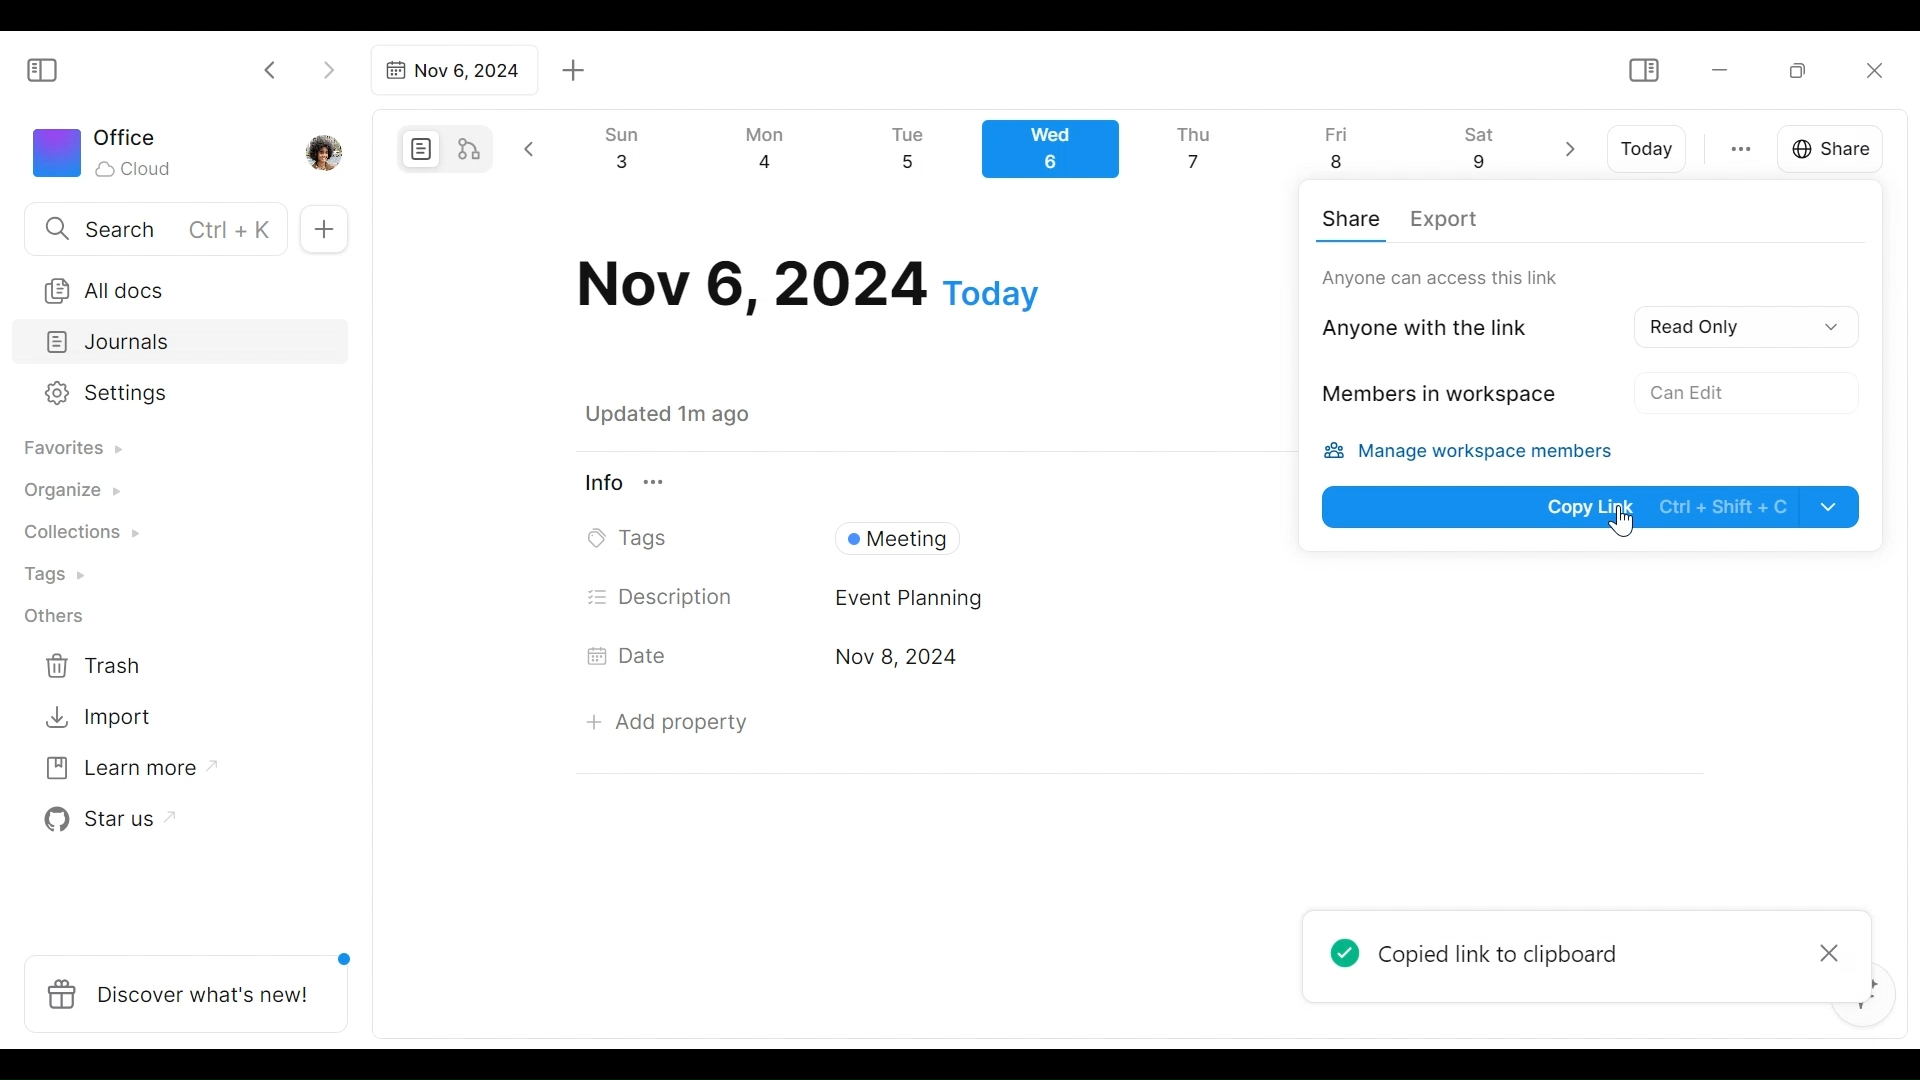 The image size is (1920, 1080). I want to click on Learn more, so click(121, 772).